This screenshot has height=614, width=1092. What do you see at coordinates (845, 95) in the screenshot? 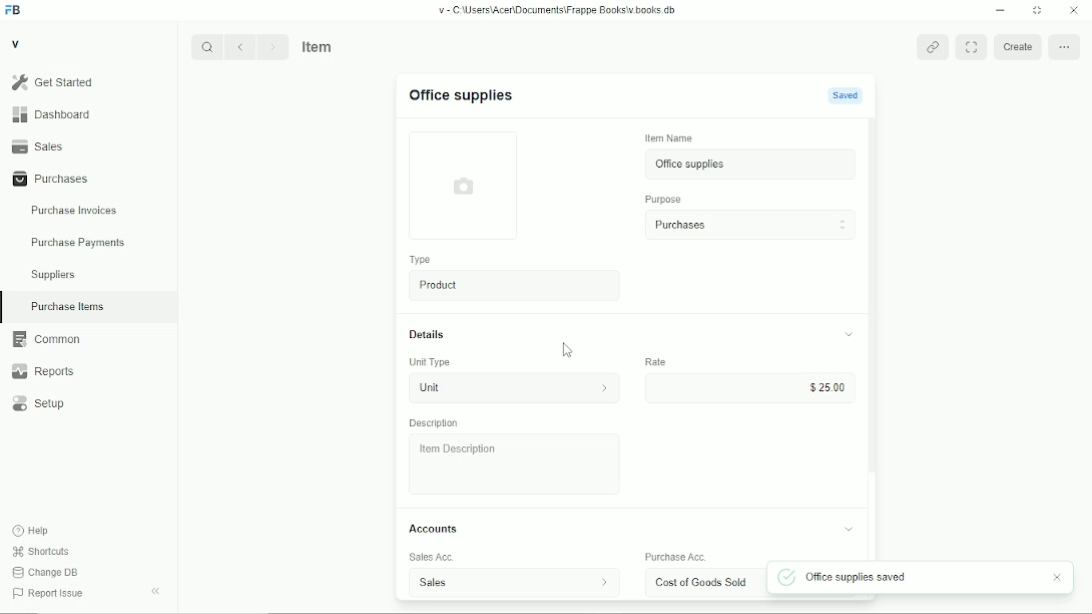
I see `saved` at bounding box center [845, 95].